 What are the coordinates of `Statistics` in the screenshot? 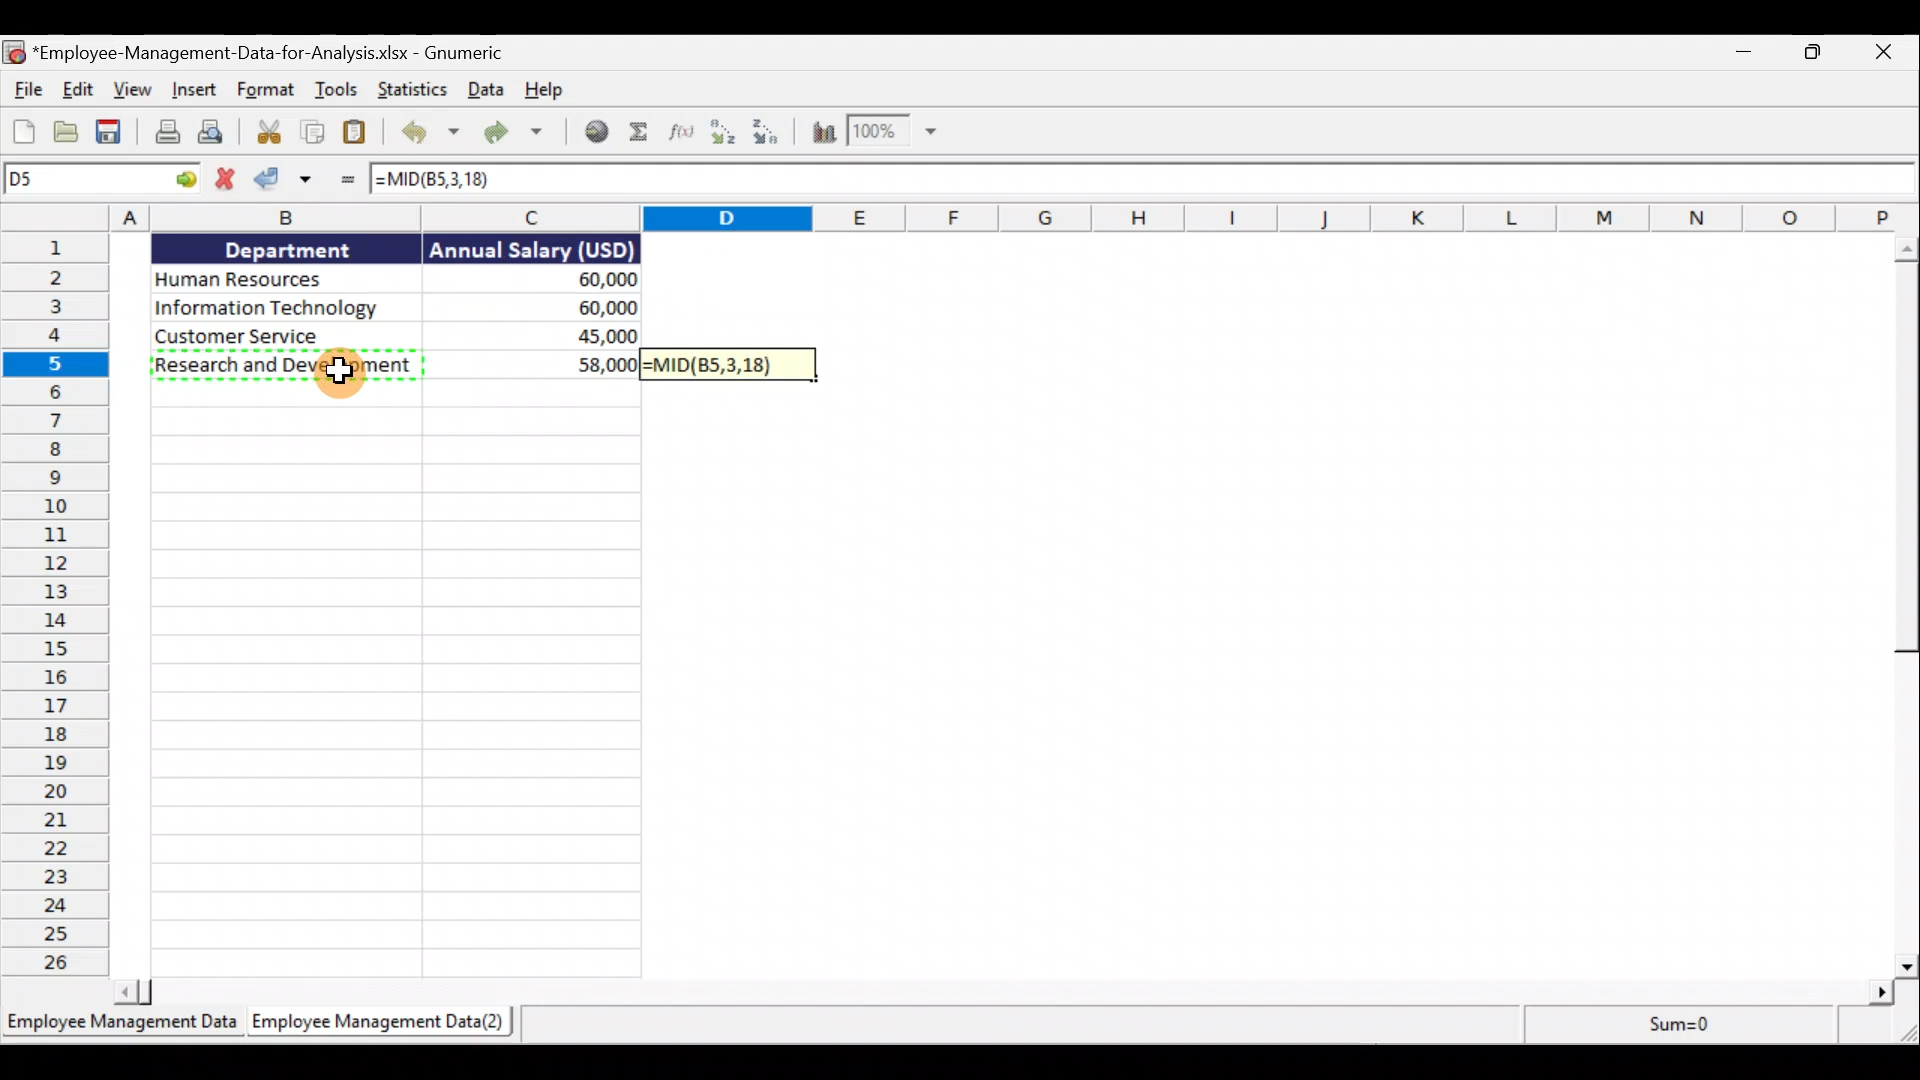 It's located at (415, 90).